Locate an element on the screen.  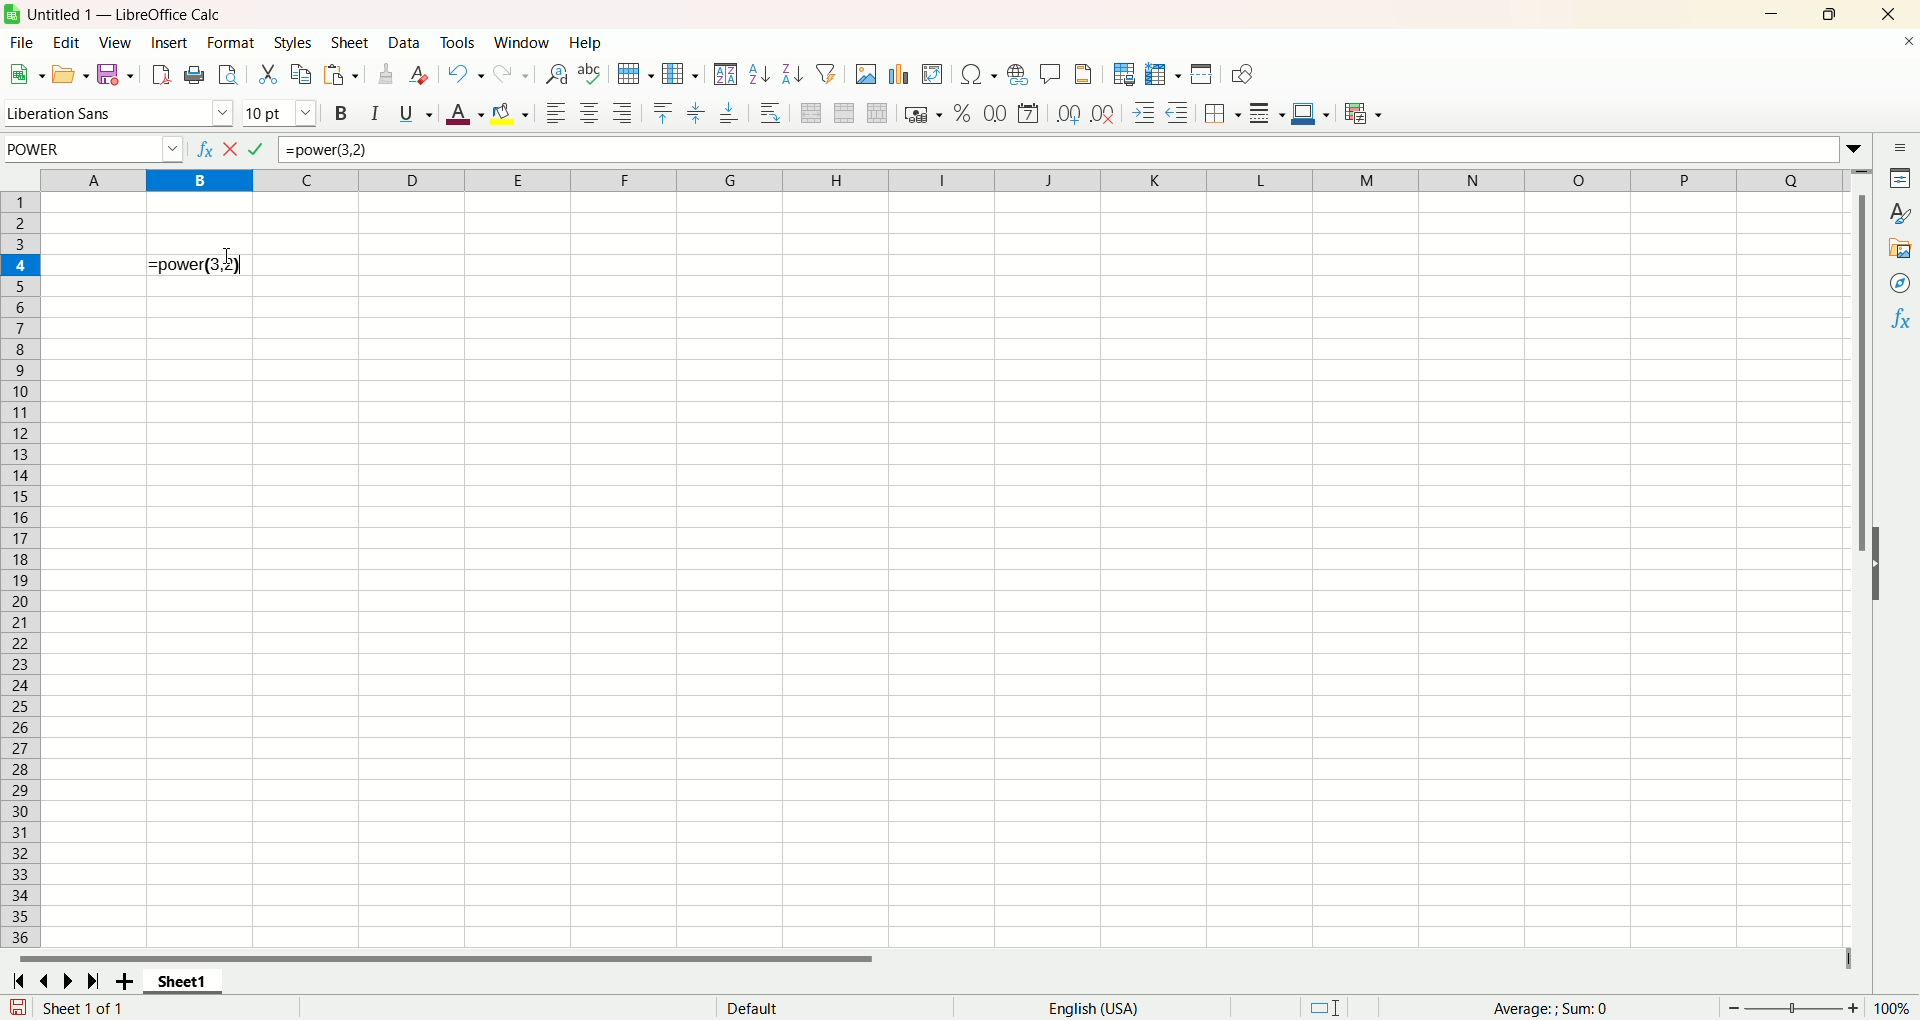
undo is located at coordinates (467, 74).